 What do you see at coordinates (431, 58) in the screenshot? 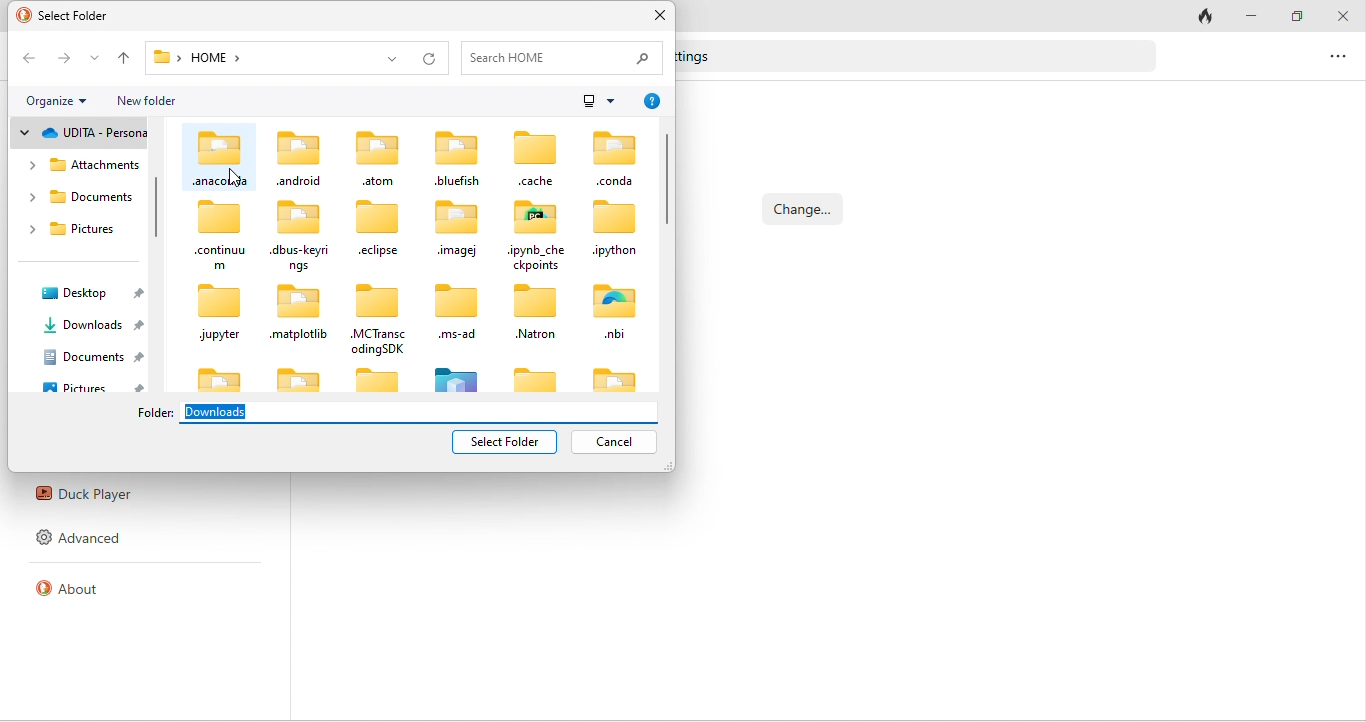
I see `refresh` at bounding box center [431, 58].